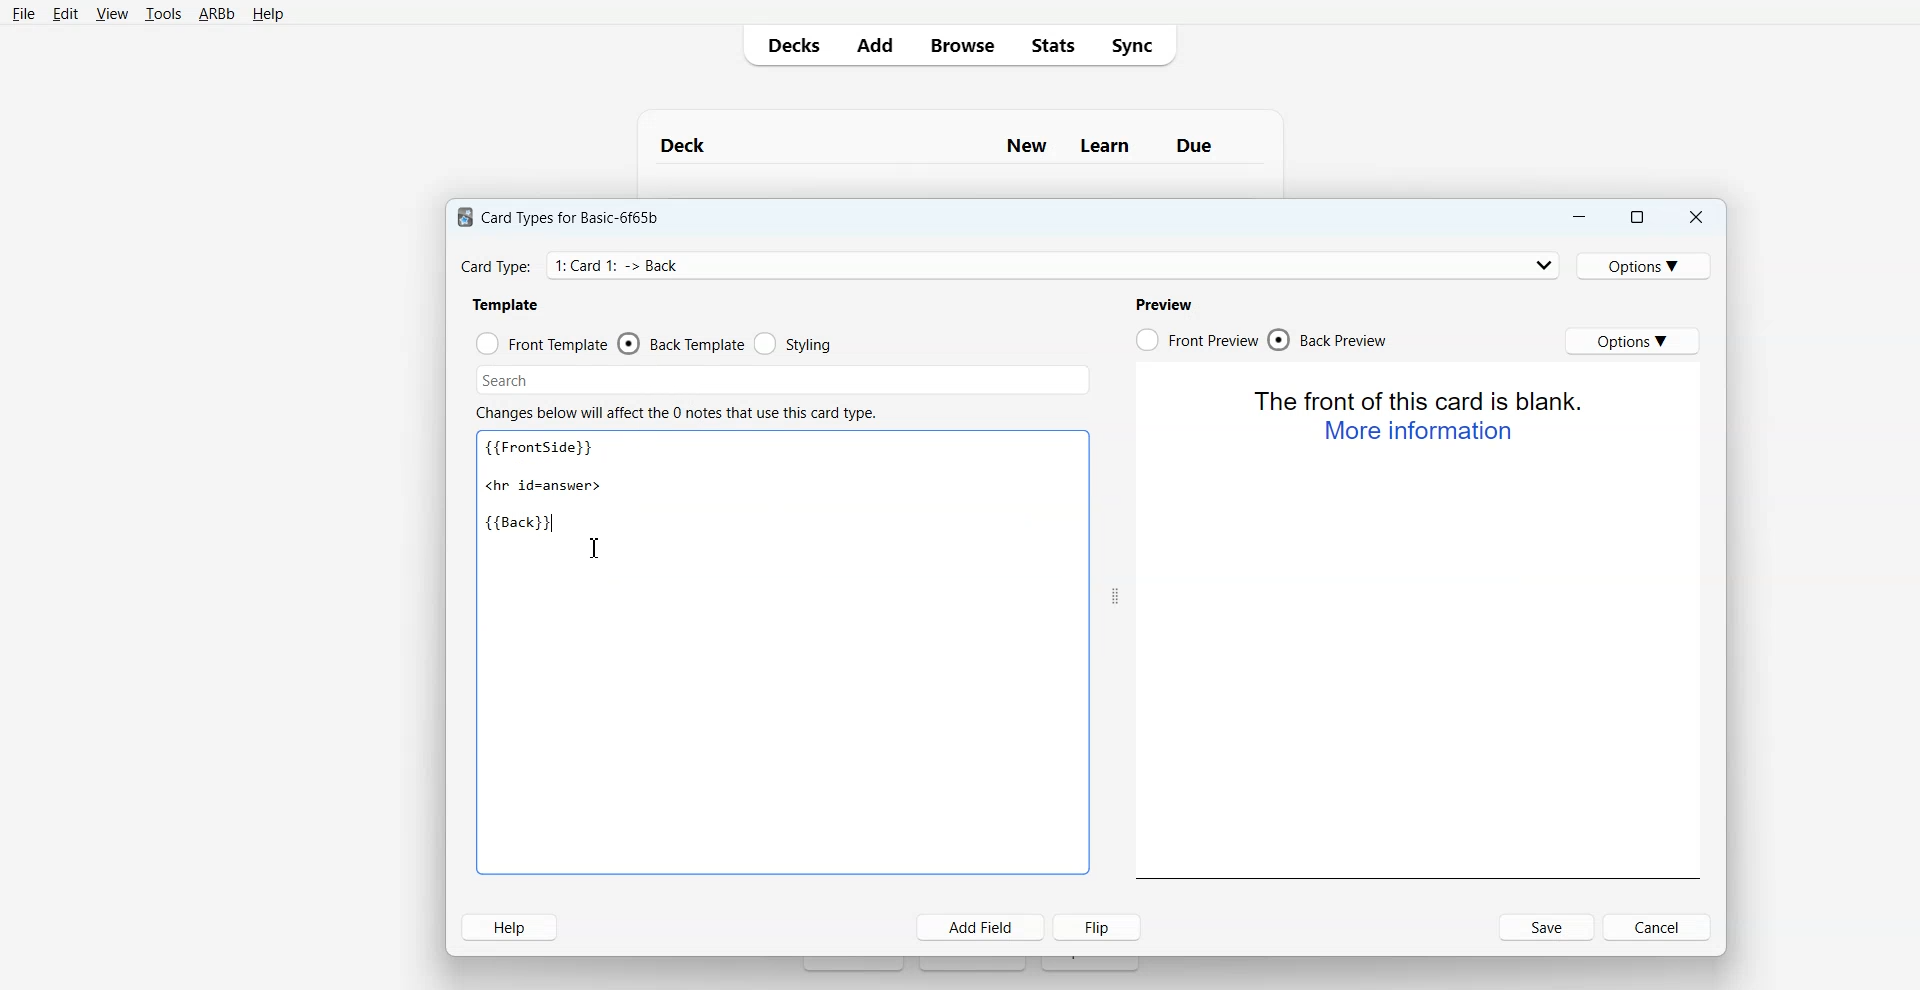  Describe the element at coordinates (561, 486) in the screenshot. I see `Text 1` at that location.